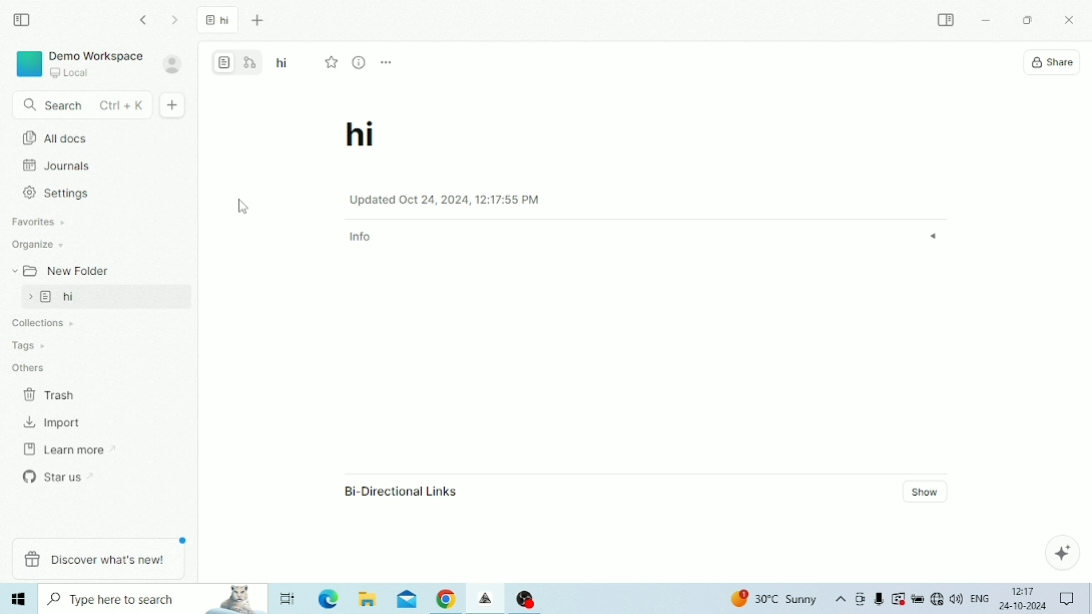 The image size is (1092, 614). I want to click on Restore Down, so click(1027, 21).